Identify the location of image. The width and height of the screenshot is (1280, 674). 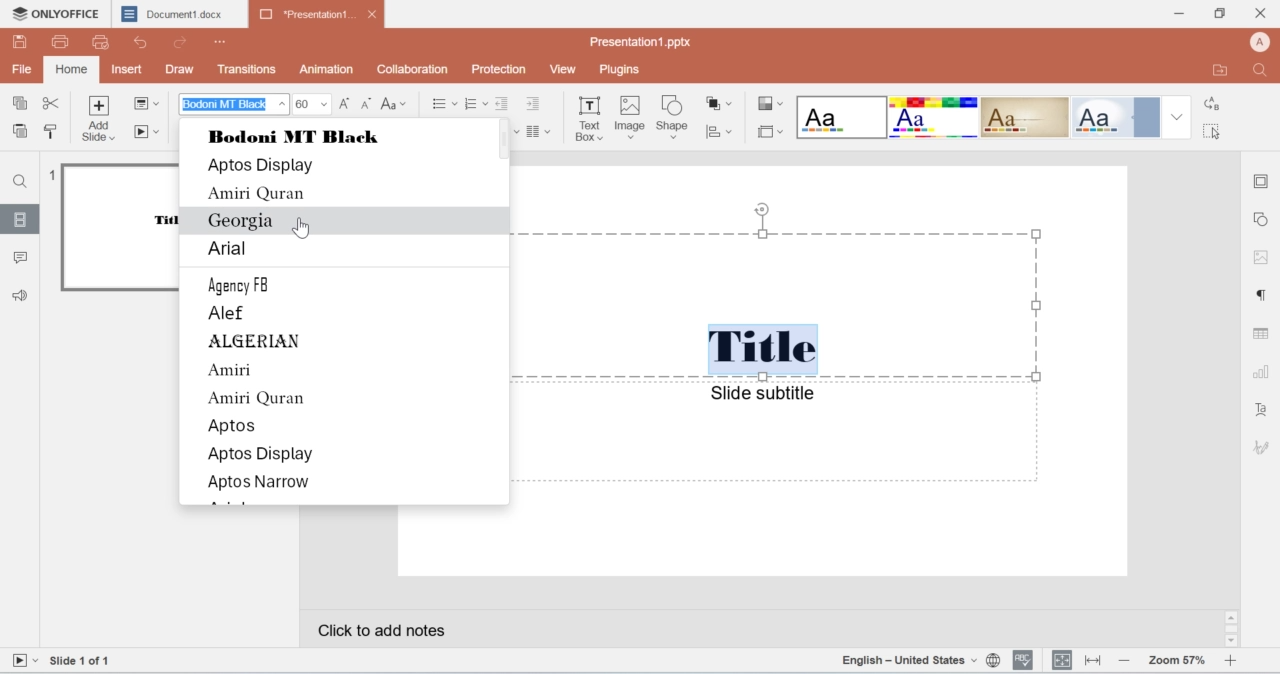
(629, 119).